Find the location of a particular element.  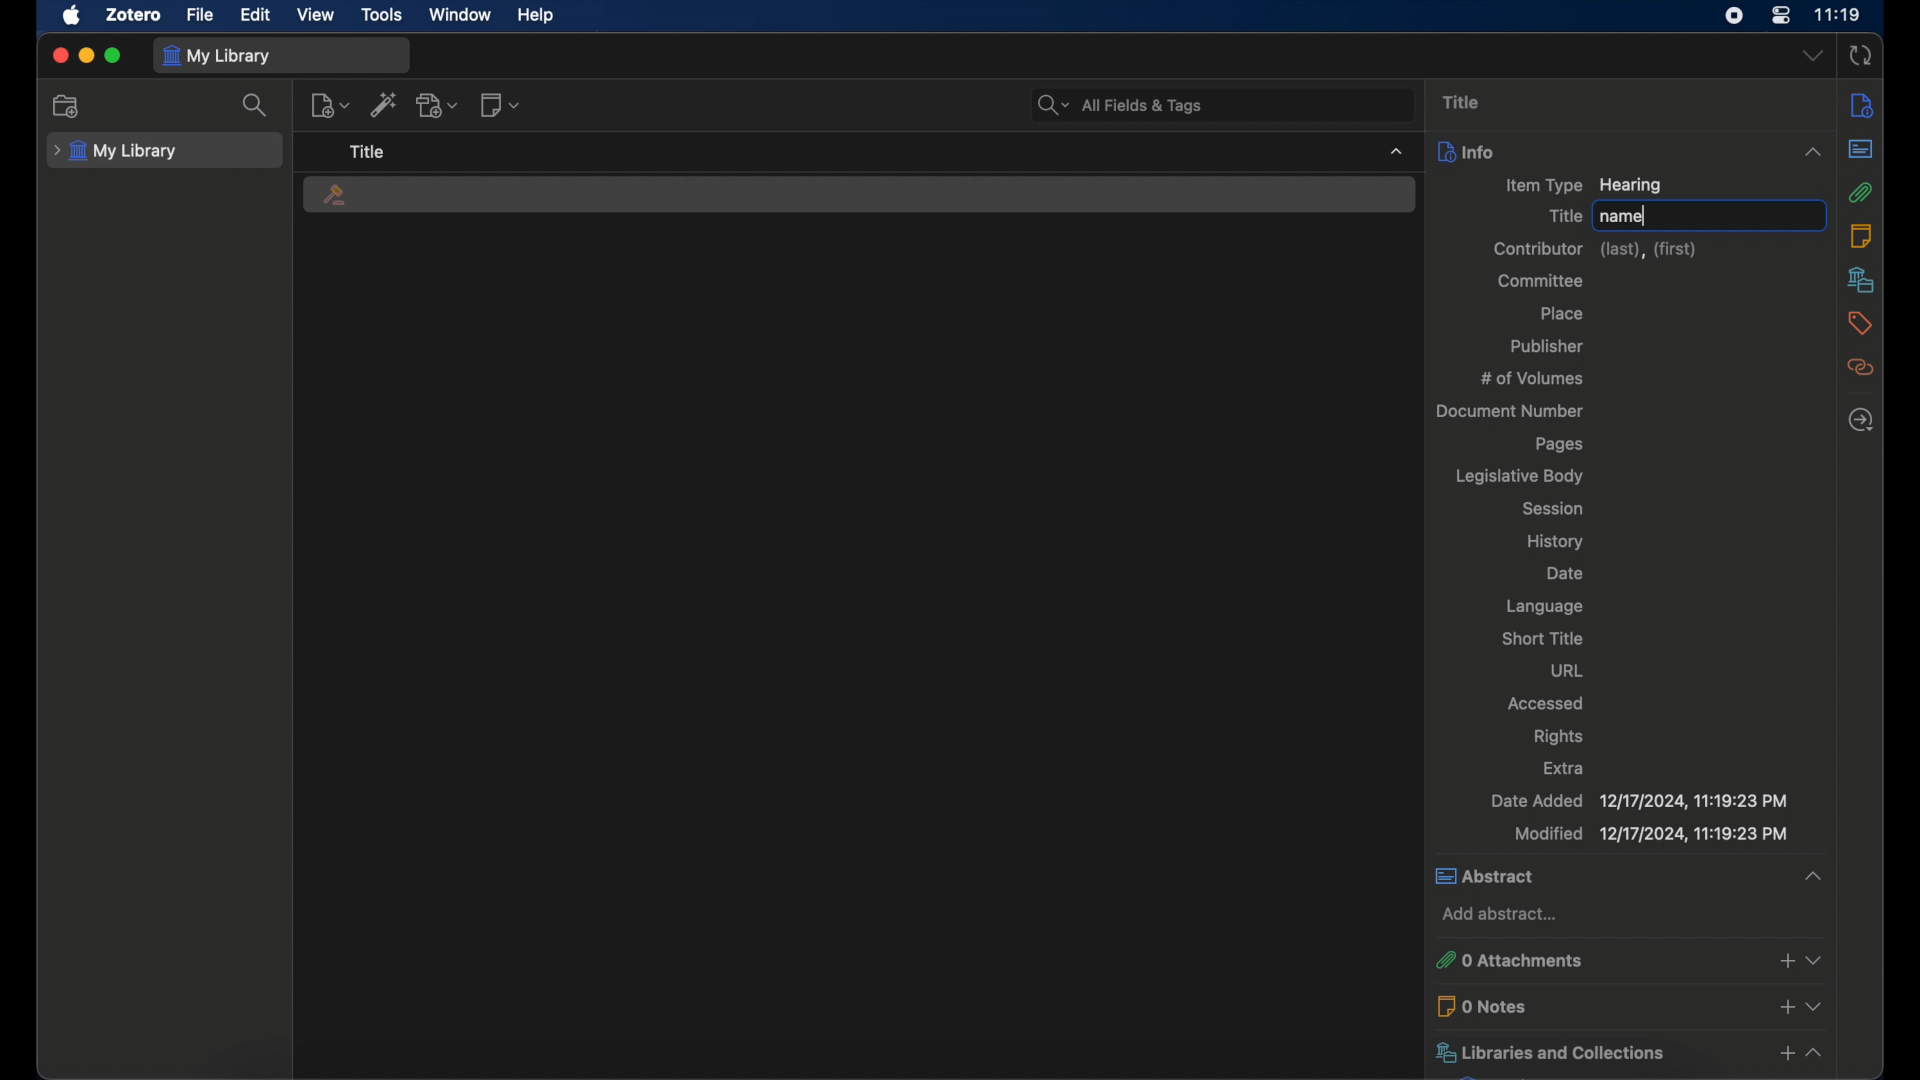

zotero is located at coordinates (131, 15).